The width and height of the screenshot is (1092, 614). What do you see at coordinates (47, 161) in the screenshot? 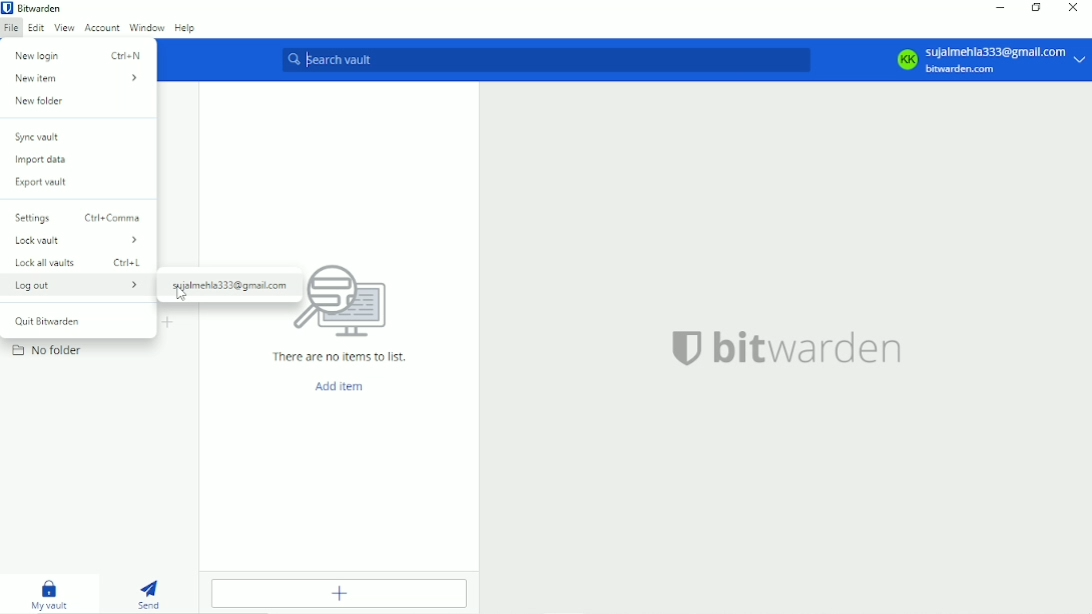
I see `Import data.` at bounding box center [47, 161].